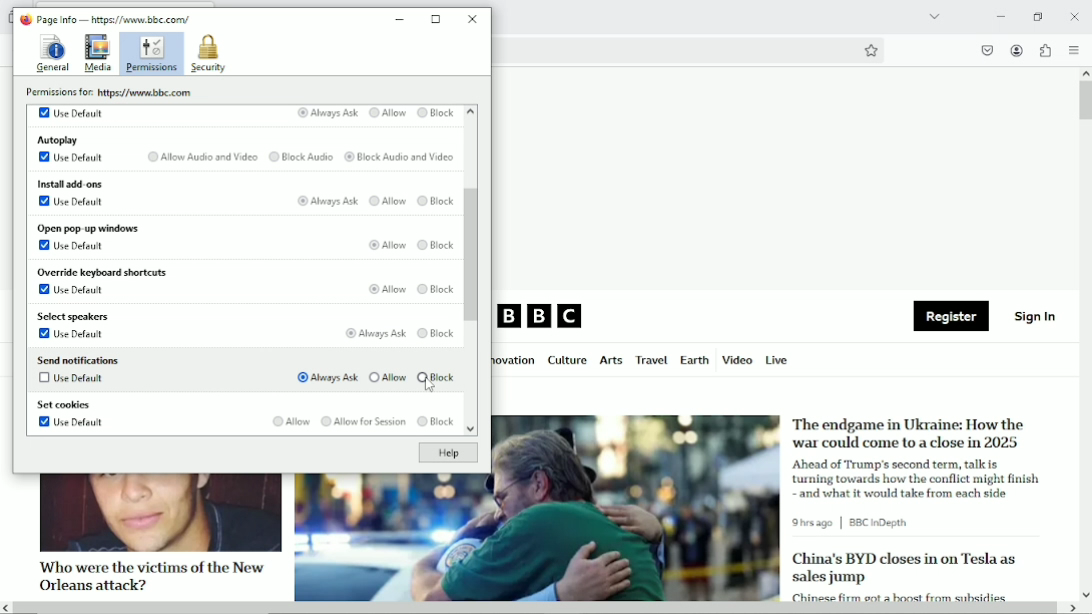  What do you see at coordinates (362, 422) in the screenshot?
I see `Allow for session` at bounding box center [362, 422].